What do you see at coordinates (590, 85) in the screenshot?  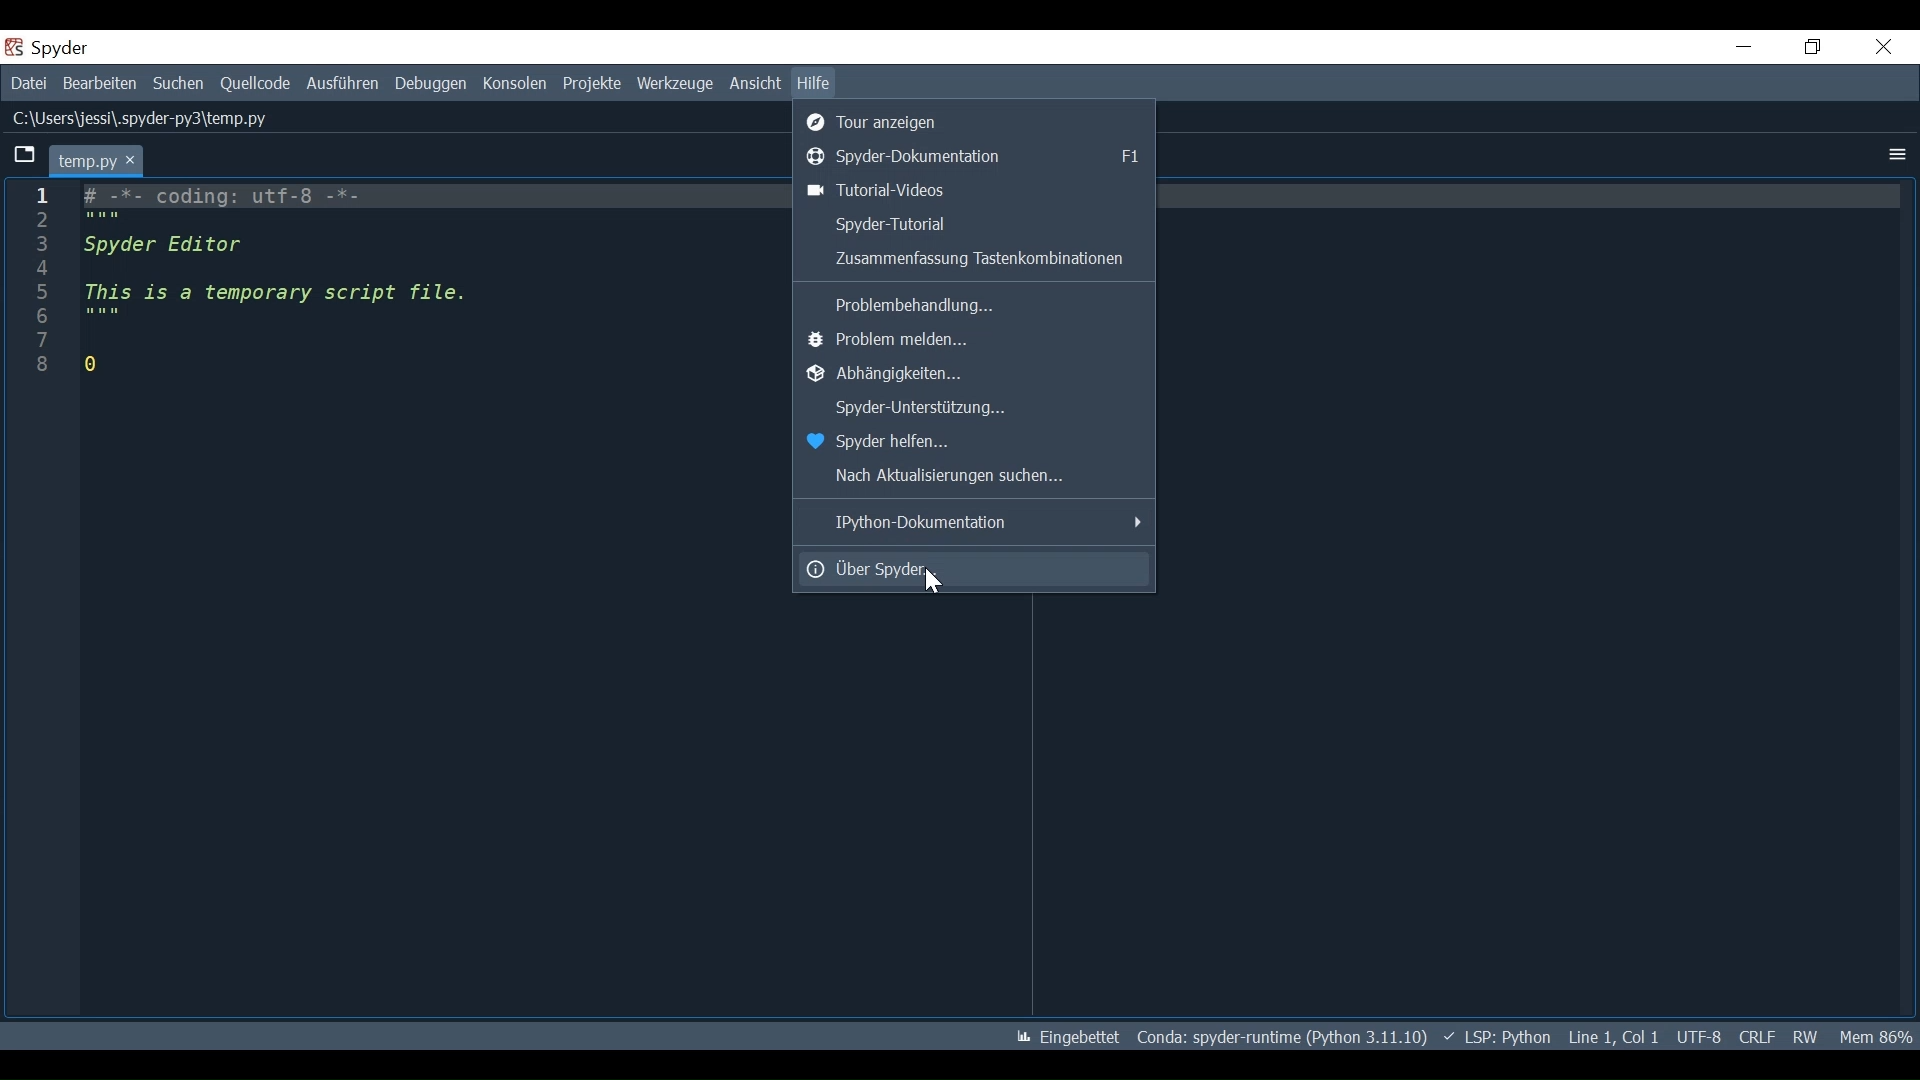 I see `Projects` at bounding box center [590, 85].